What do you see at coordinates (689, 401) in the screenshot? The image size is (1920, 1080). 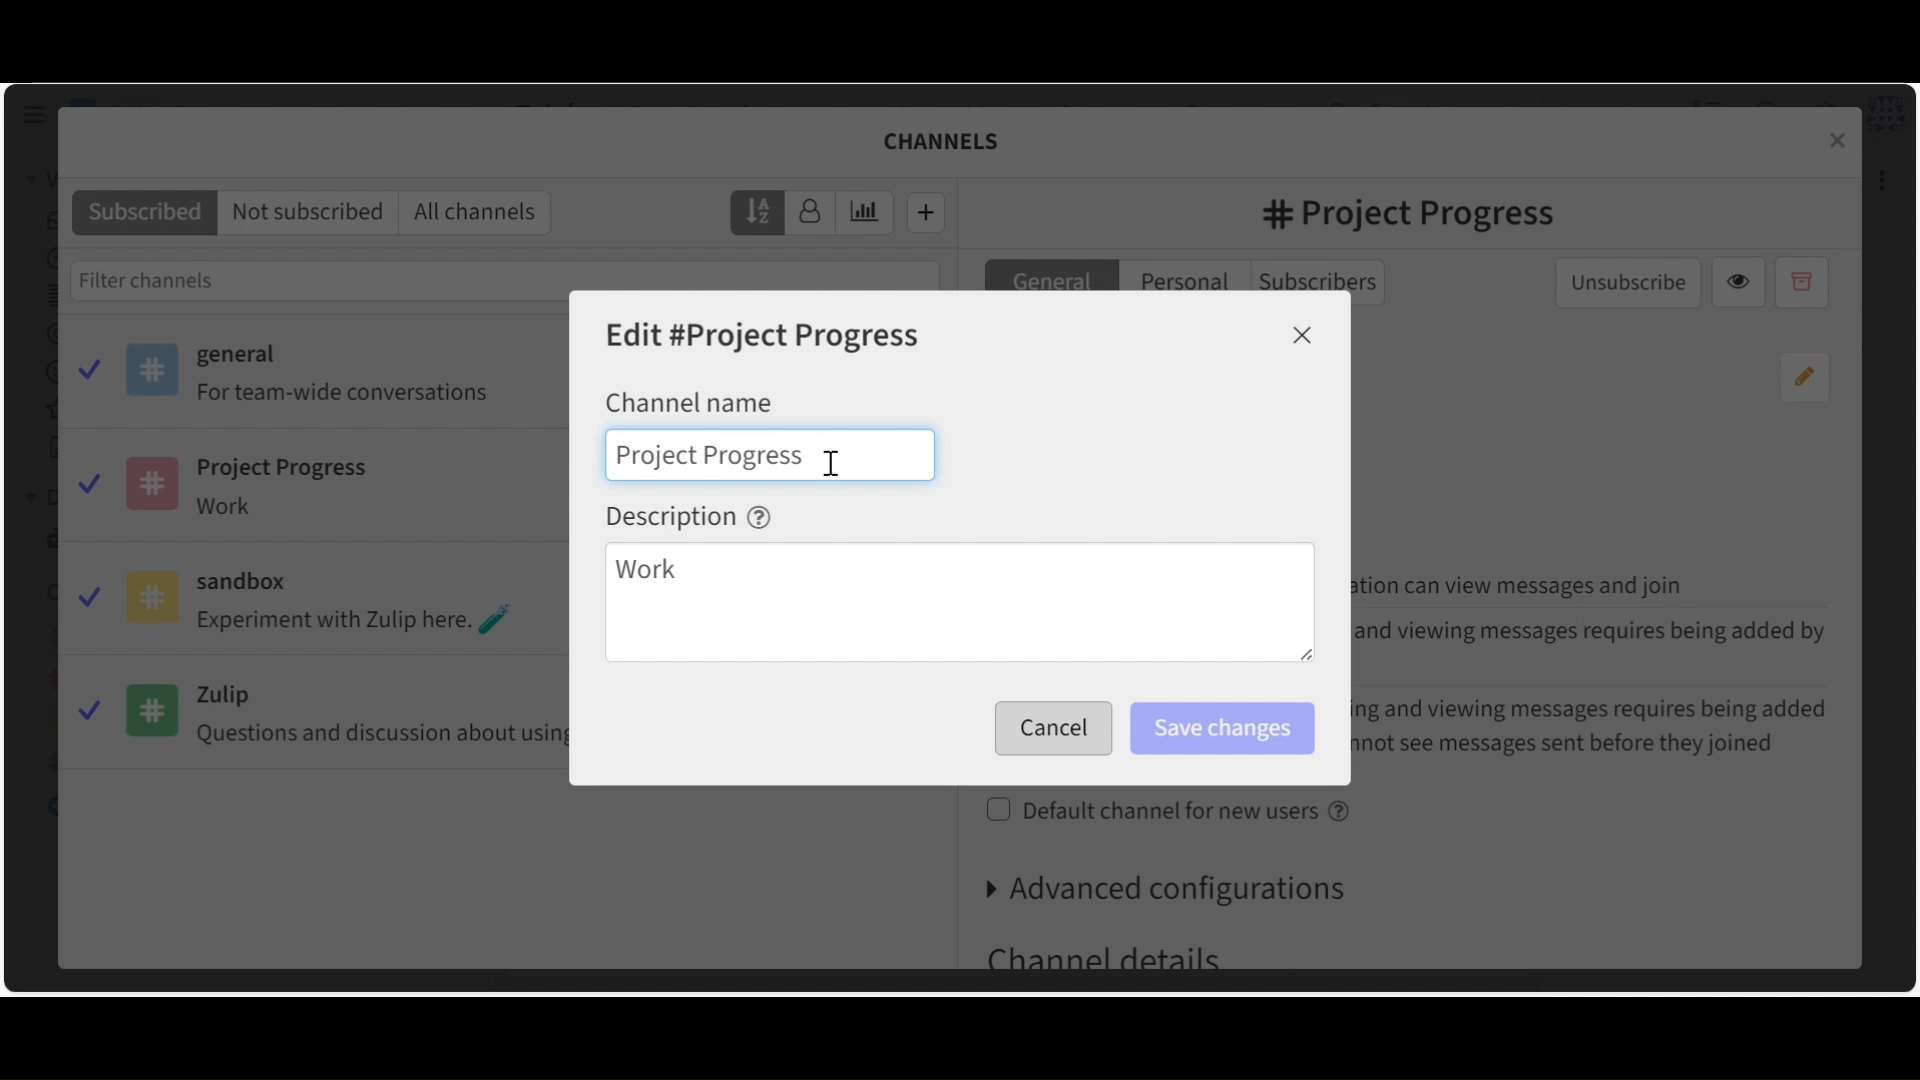 I see `Channel Name` at bounding box center [689, 401].